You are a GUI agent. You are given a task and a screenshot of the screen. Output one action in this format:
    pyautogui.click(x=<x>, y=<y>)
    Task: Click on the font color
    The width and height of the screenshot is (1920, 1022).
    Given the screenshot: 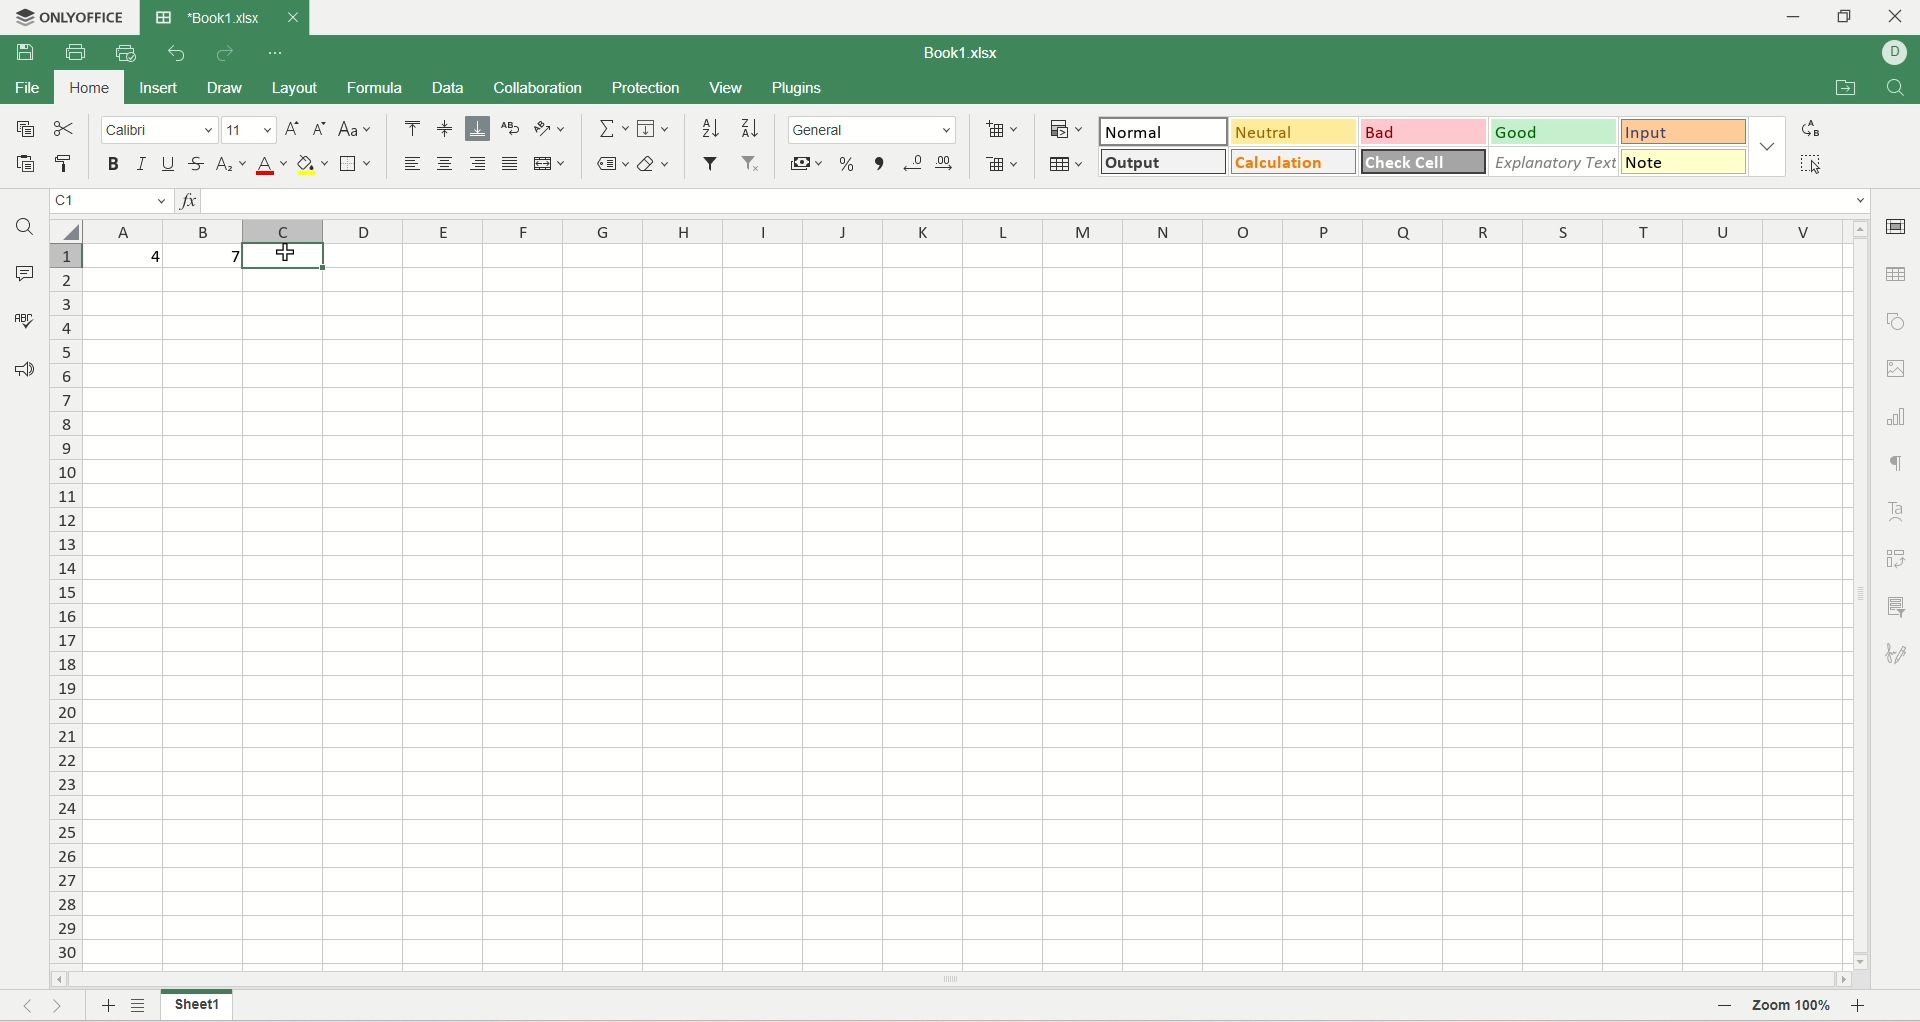 What is the action you would take?
    pyautogui.click(x=271, y=164)
    